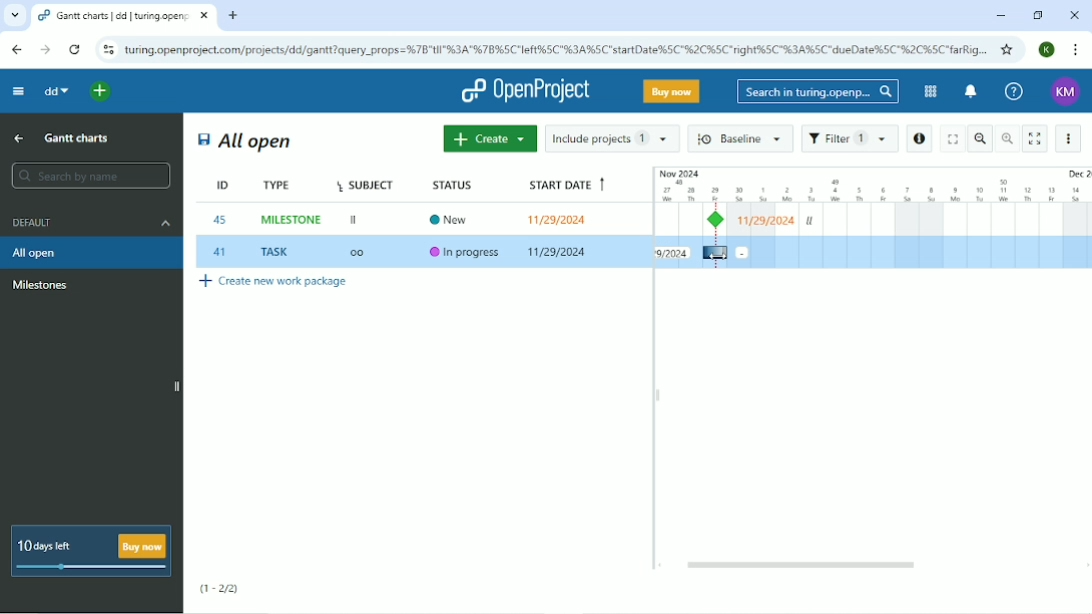 Image resolution: width=1092 pixels, height=614 pixels. What do you see at coordinates (715, 255) in the screenshot?
I see `cursor` at bounding box center [715, 255].